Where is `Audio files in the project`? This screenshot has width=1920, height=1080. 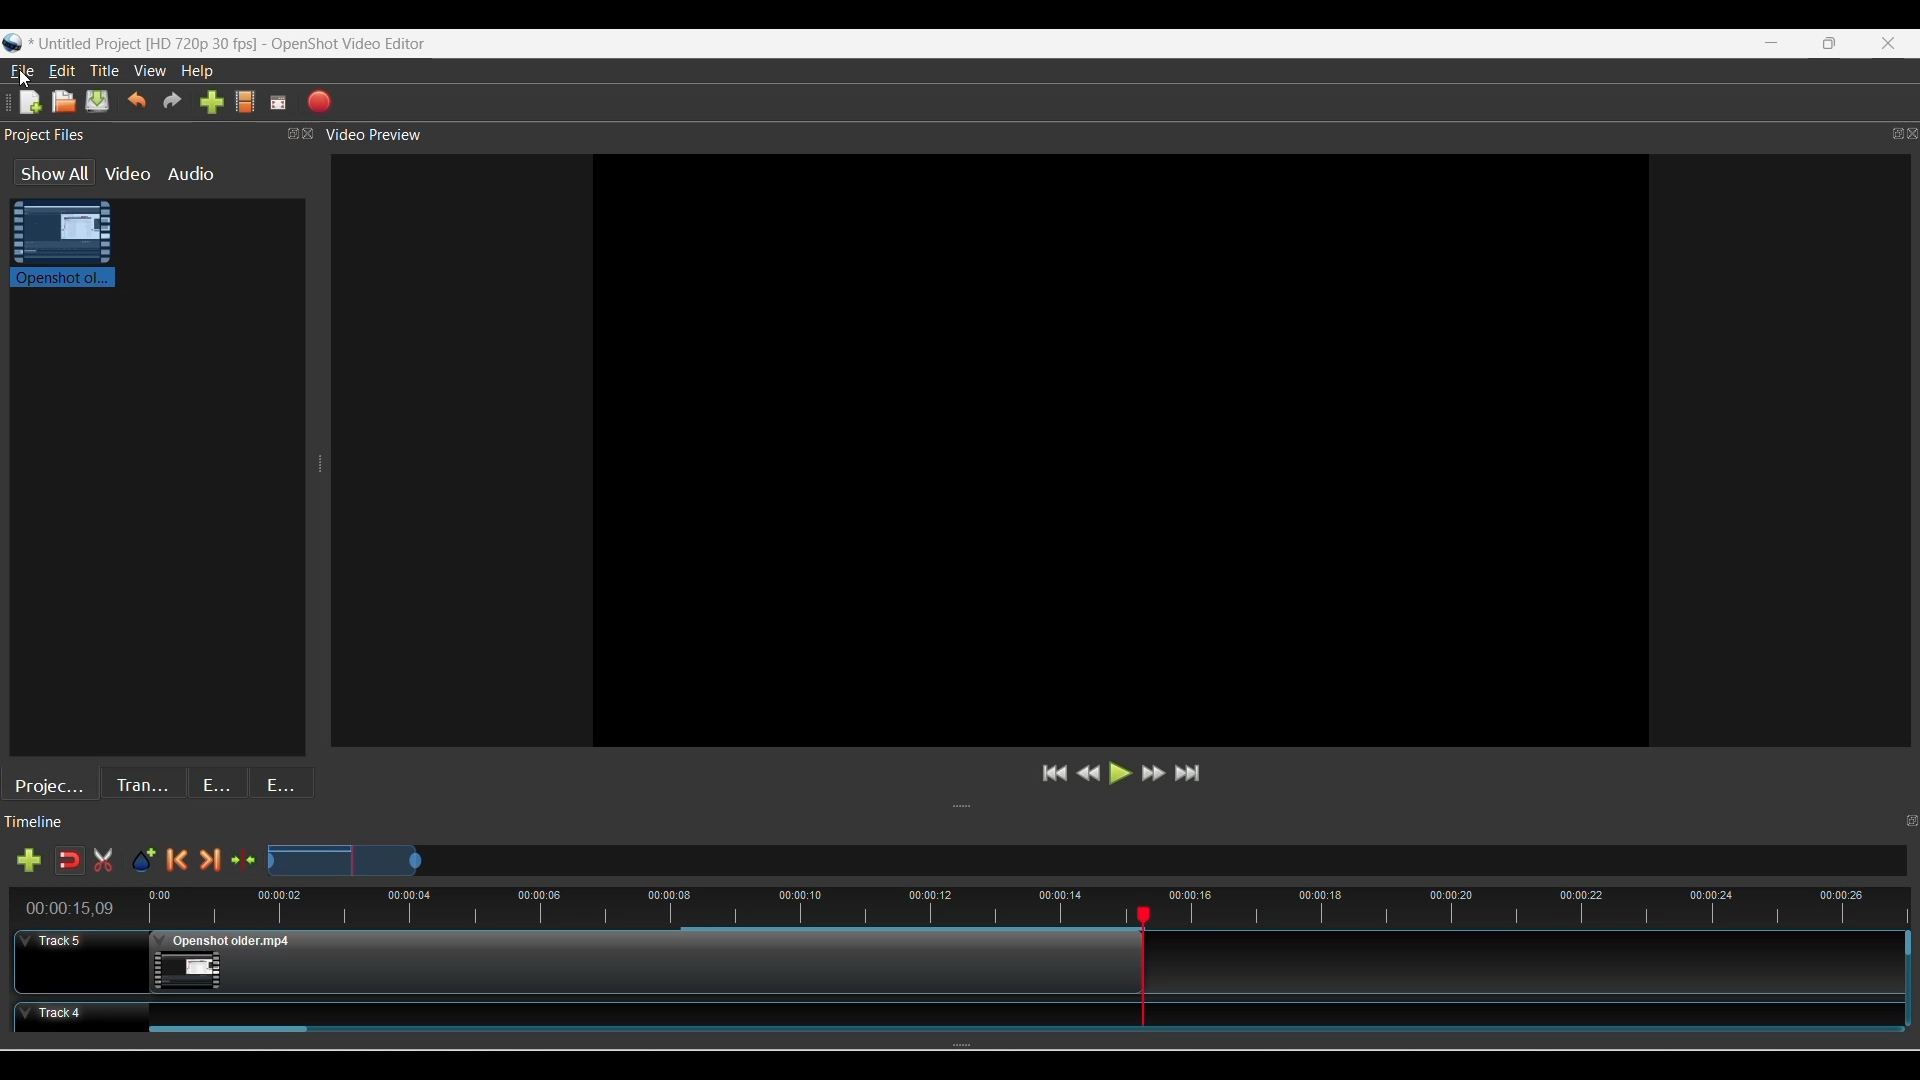 Audio files in the project is located at coordinates (191, 173).